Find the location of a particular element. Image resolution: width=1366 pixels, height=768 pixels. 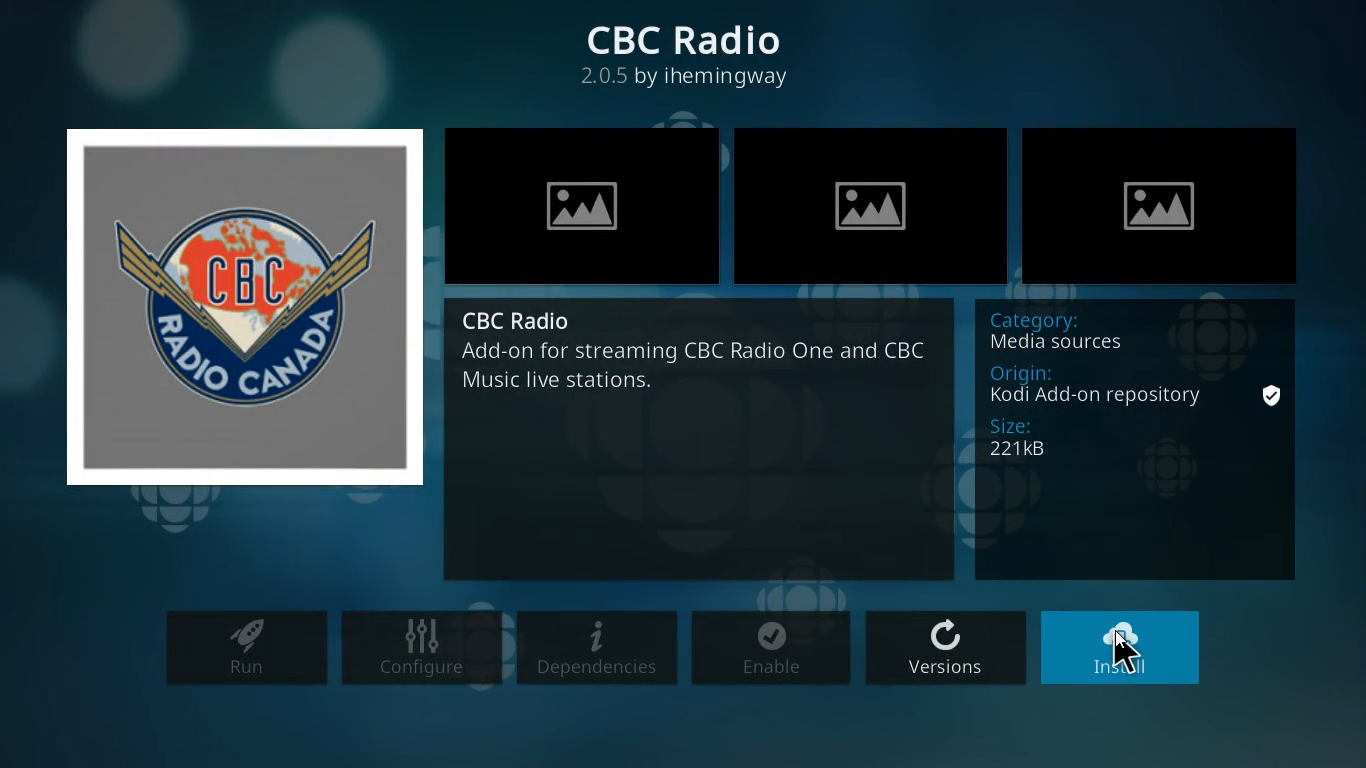

radio logo is located at coordinates (237, 305).